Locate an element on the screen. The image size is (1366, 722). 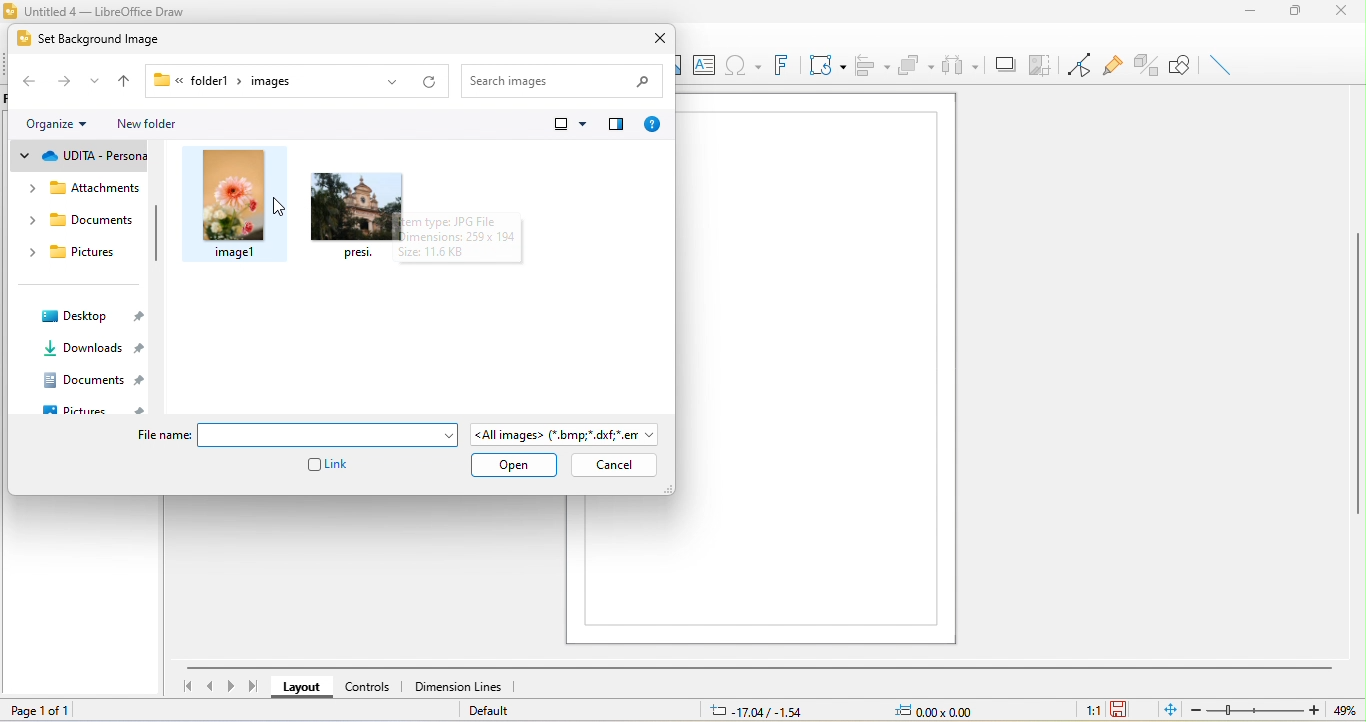
the document has not been modified since the last save is located at coordinates (1130, 709).